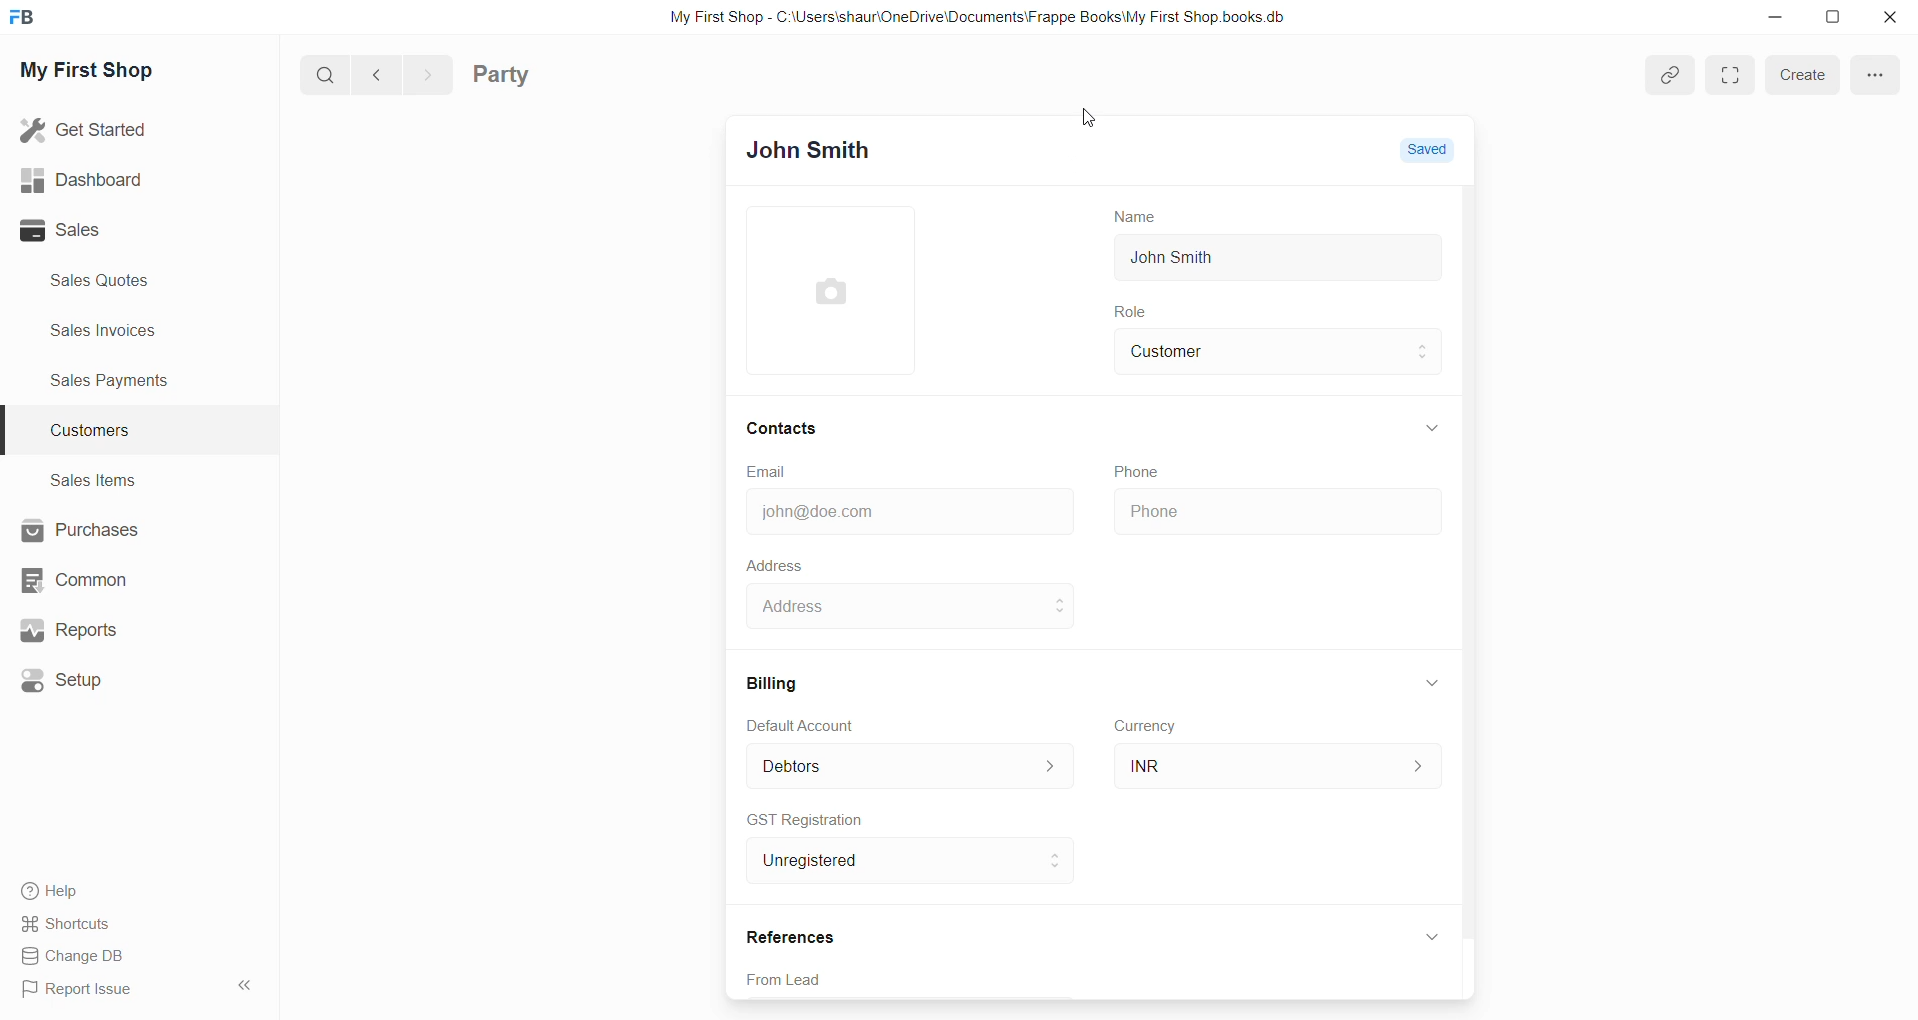  What do you see at coordinates (81, 530) in the screenshot?
I see `Purchases` at bounding box center [81, 530].